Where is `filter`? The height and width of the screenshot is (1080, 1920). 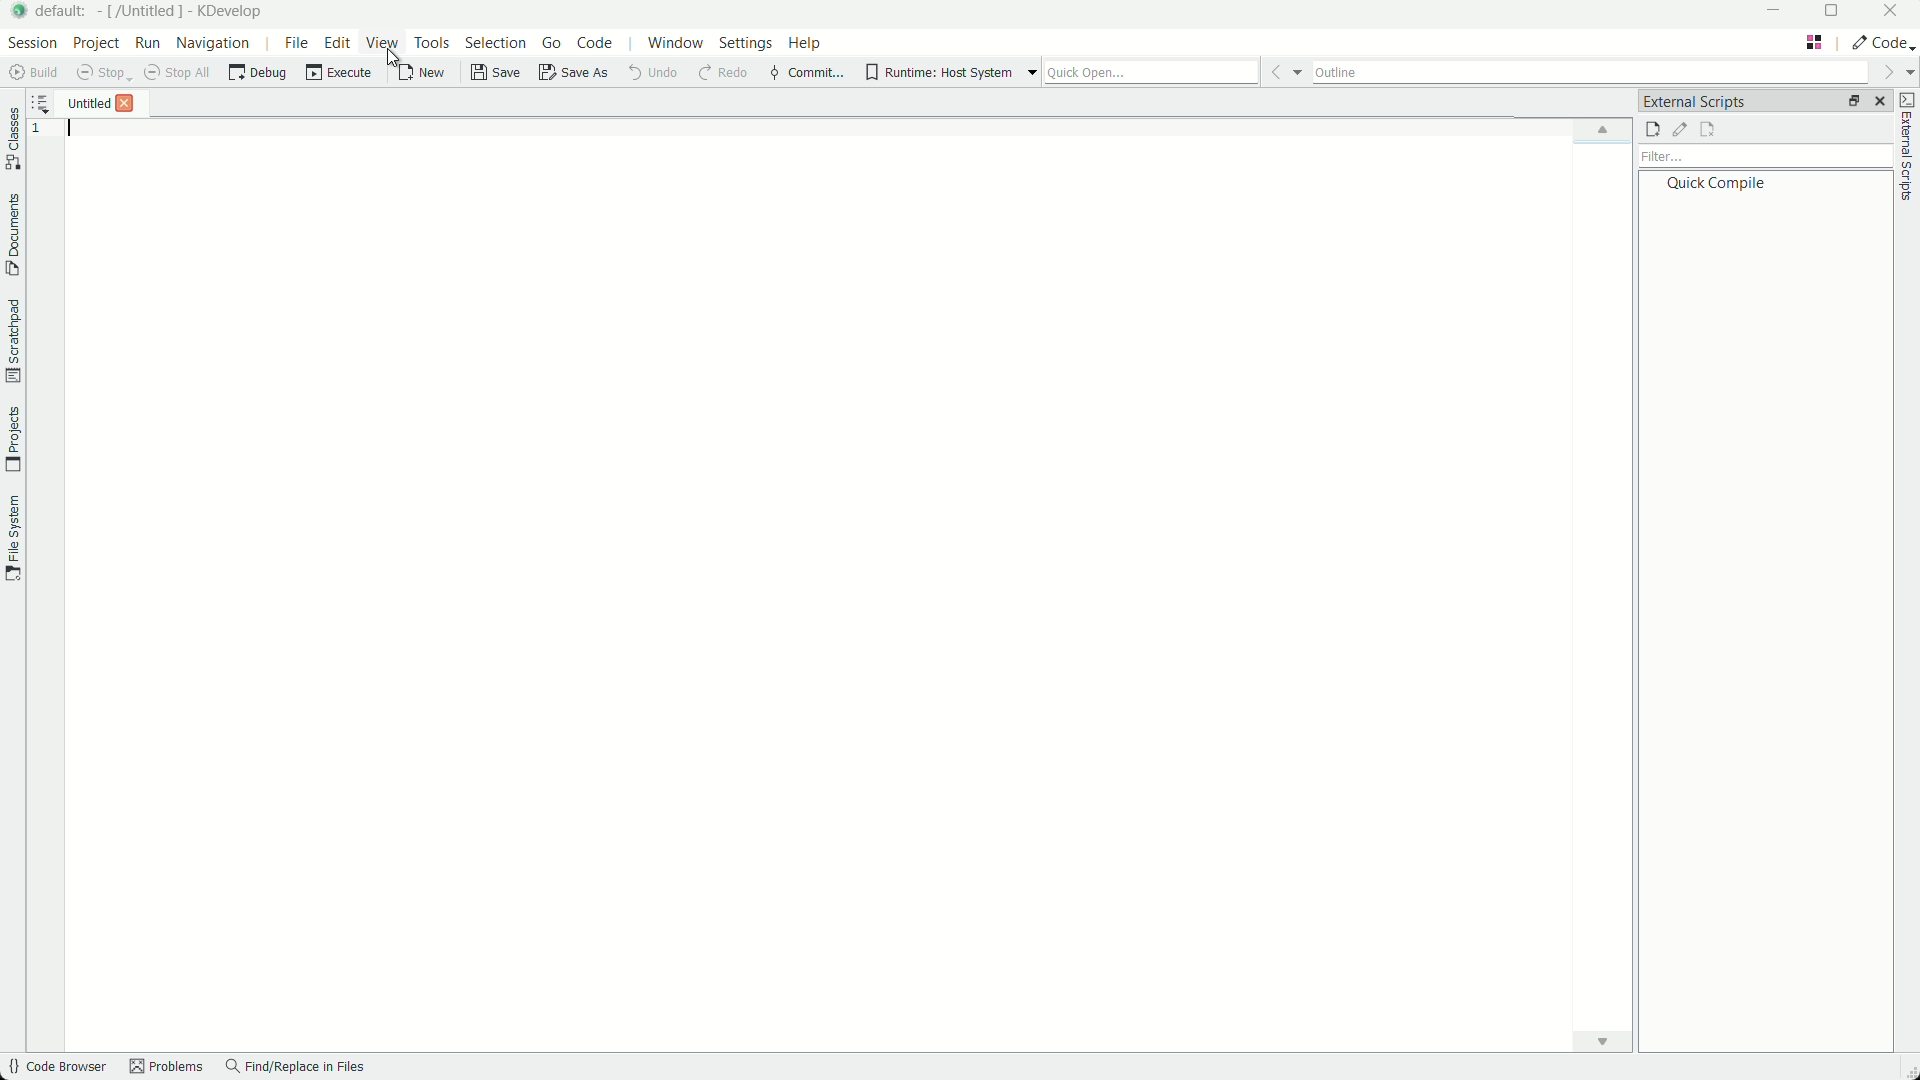 filter is located at coordinates (1763, 158).